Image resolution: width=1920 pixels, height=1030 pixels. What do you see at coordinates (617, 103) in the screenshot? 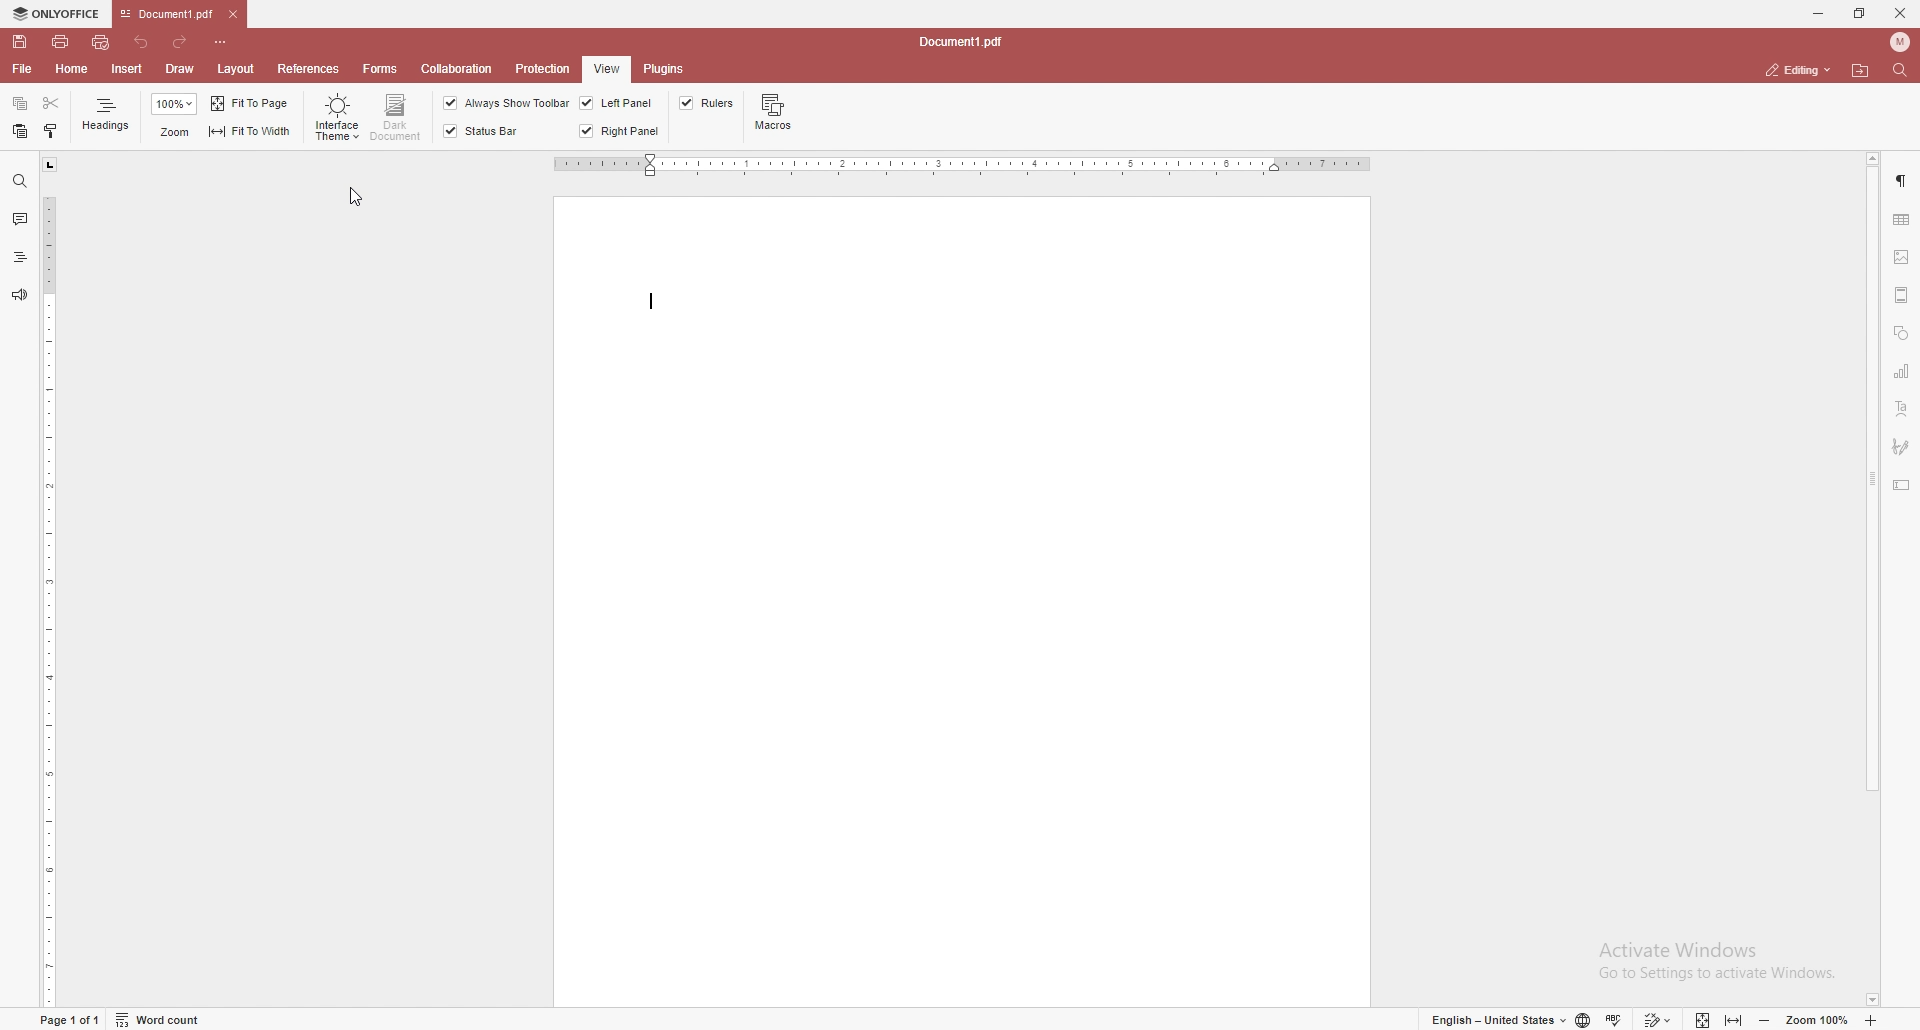
I see `left panel` at bounding box center [617, 103].